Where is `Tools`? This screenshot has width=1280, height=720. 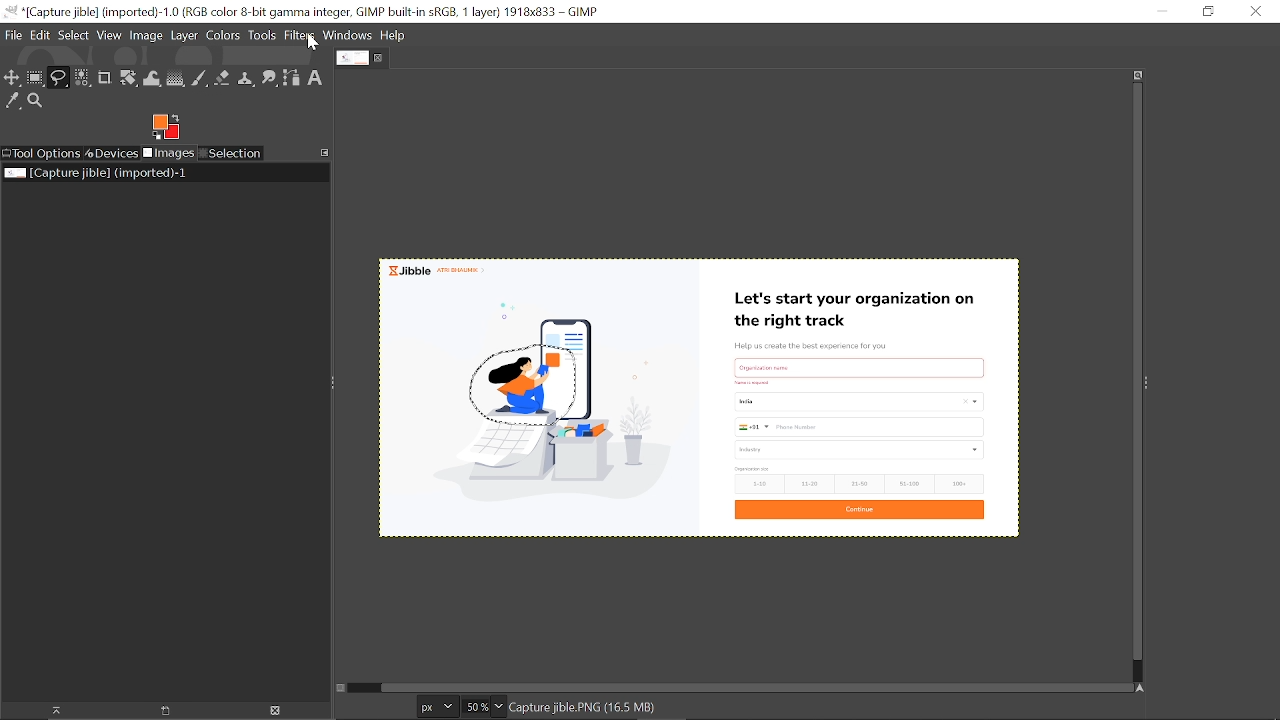 Tools is located at coordinates (262, 36).